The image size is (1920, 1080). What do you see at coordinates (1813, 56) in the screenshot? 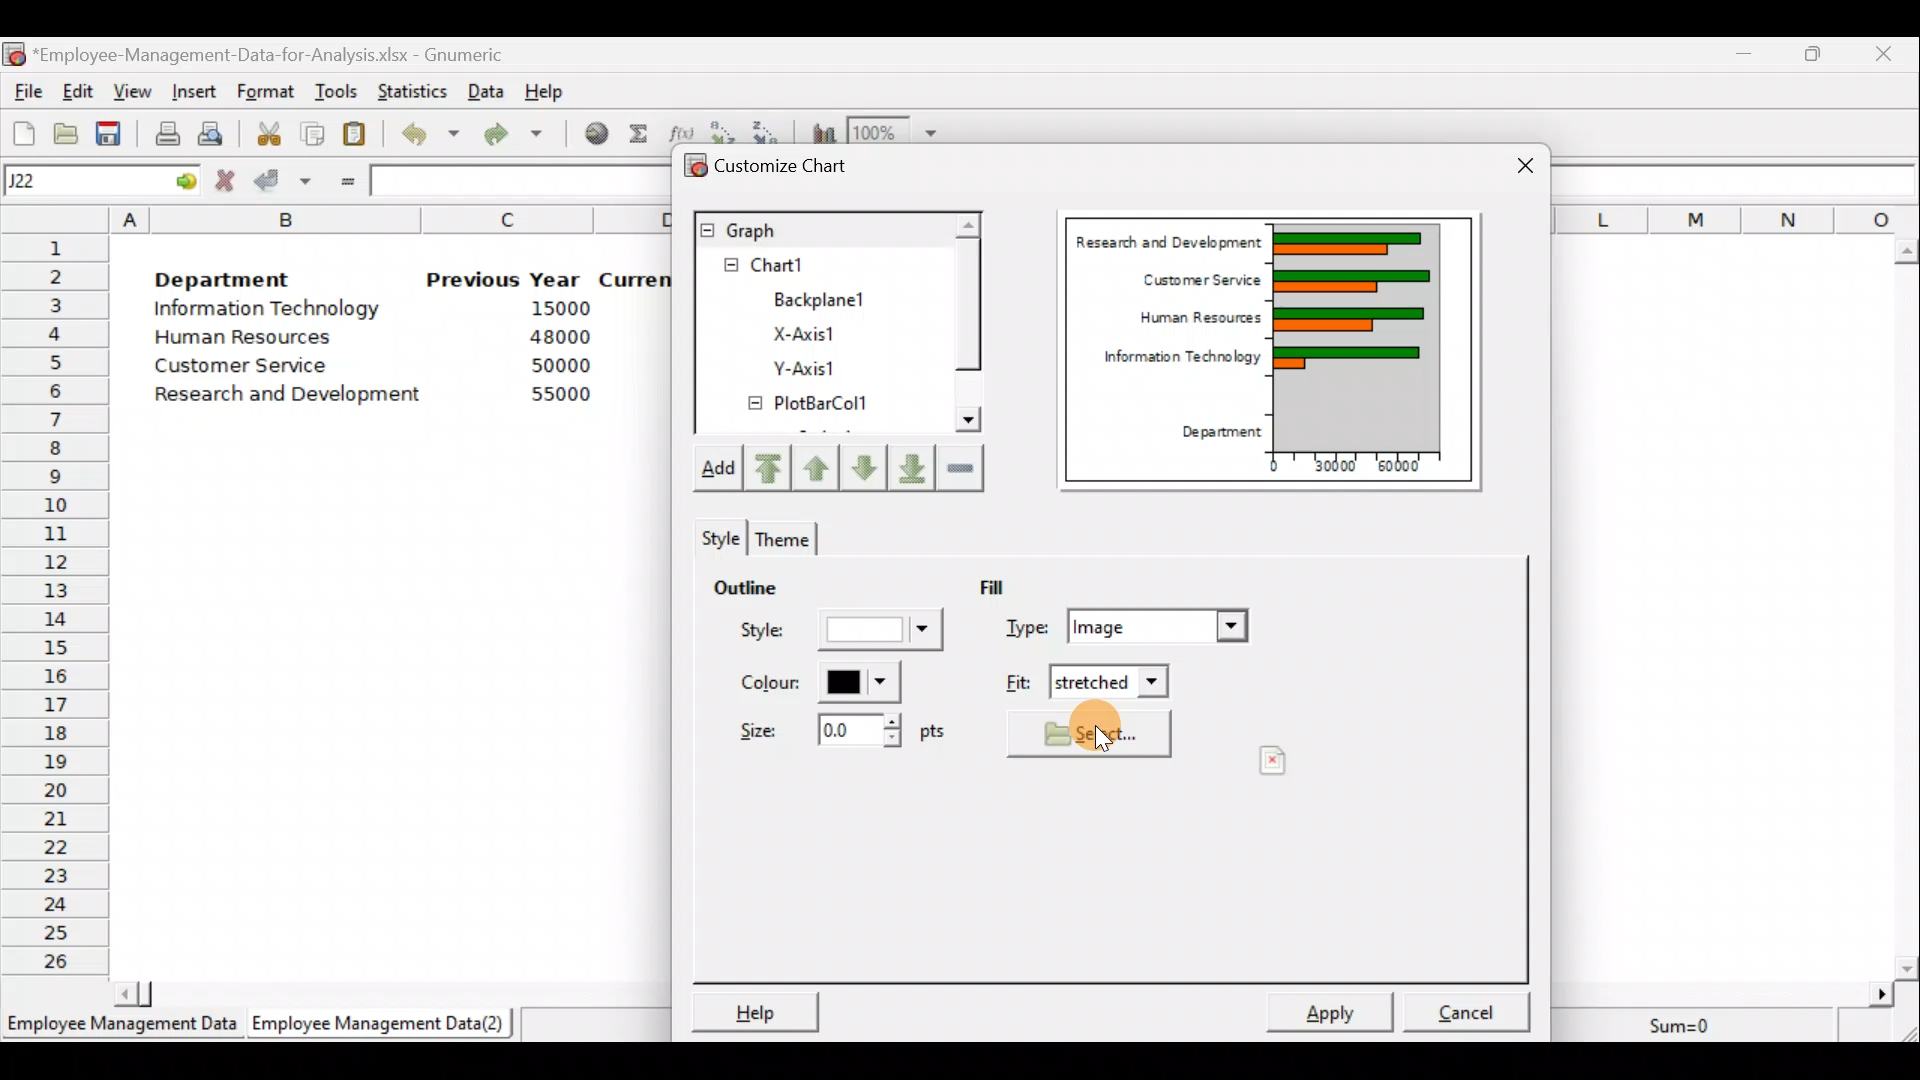
I see `Maximize` at bounding box center [1813, 56].